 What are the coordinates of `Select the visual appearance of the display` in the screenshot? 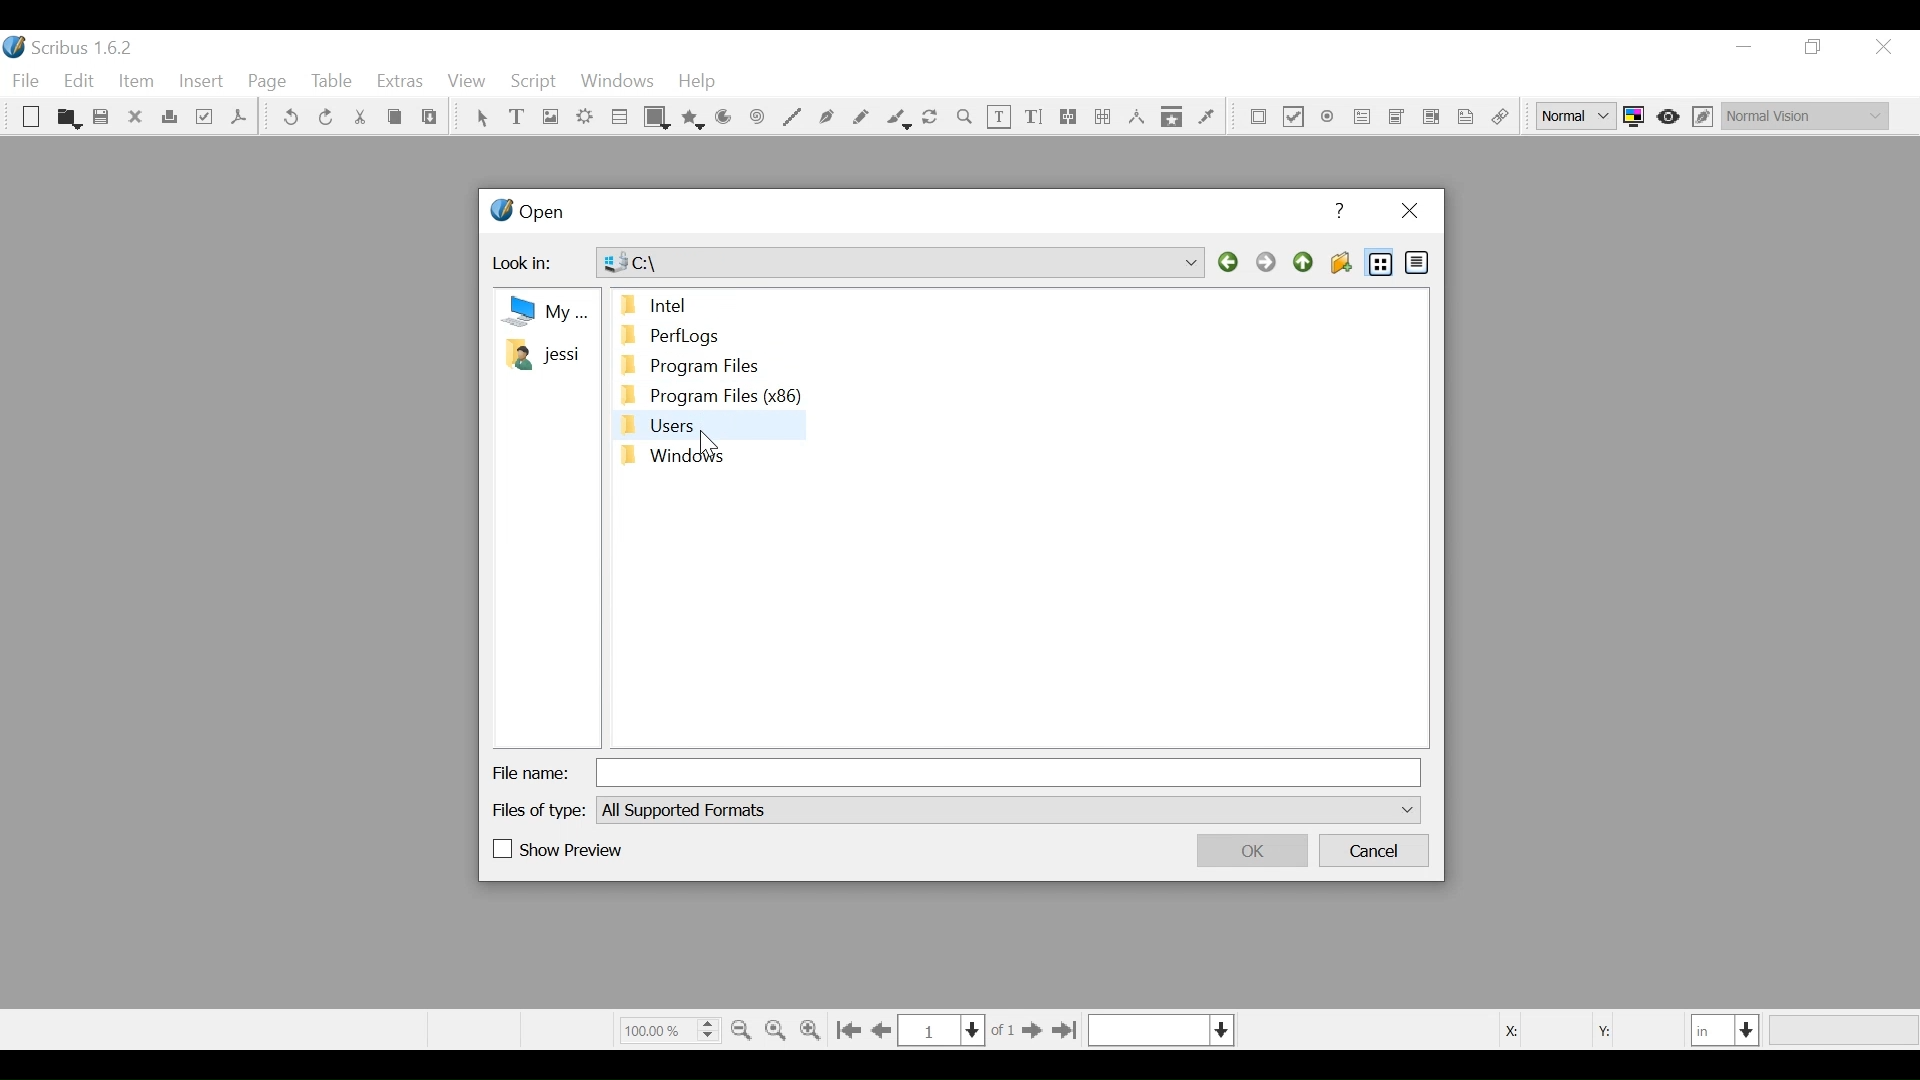 It's located at (1804, 113).